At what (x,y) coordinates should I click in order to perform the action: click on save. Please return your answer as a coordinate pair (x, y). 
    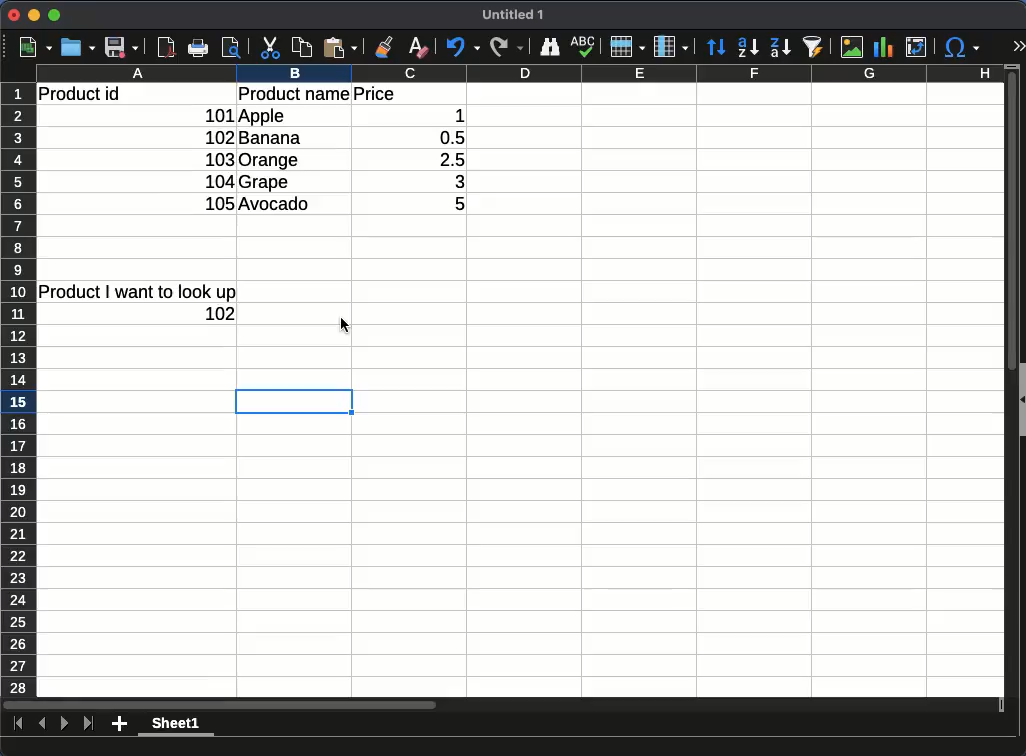
    Looking at the image, I should click on (122, 47).